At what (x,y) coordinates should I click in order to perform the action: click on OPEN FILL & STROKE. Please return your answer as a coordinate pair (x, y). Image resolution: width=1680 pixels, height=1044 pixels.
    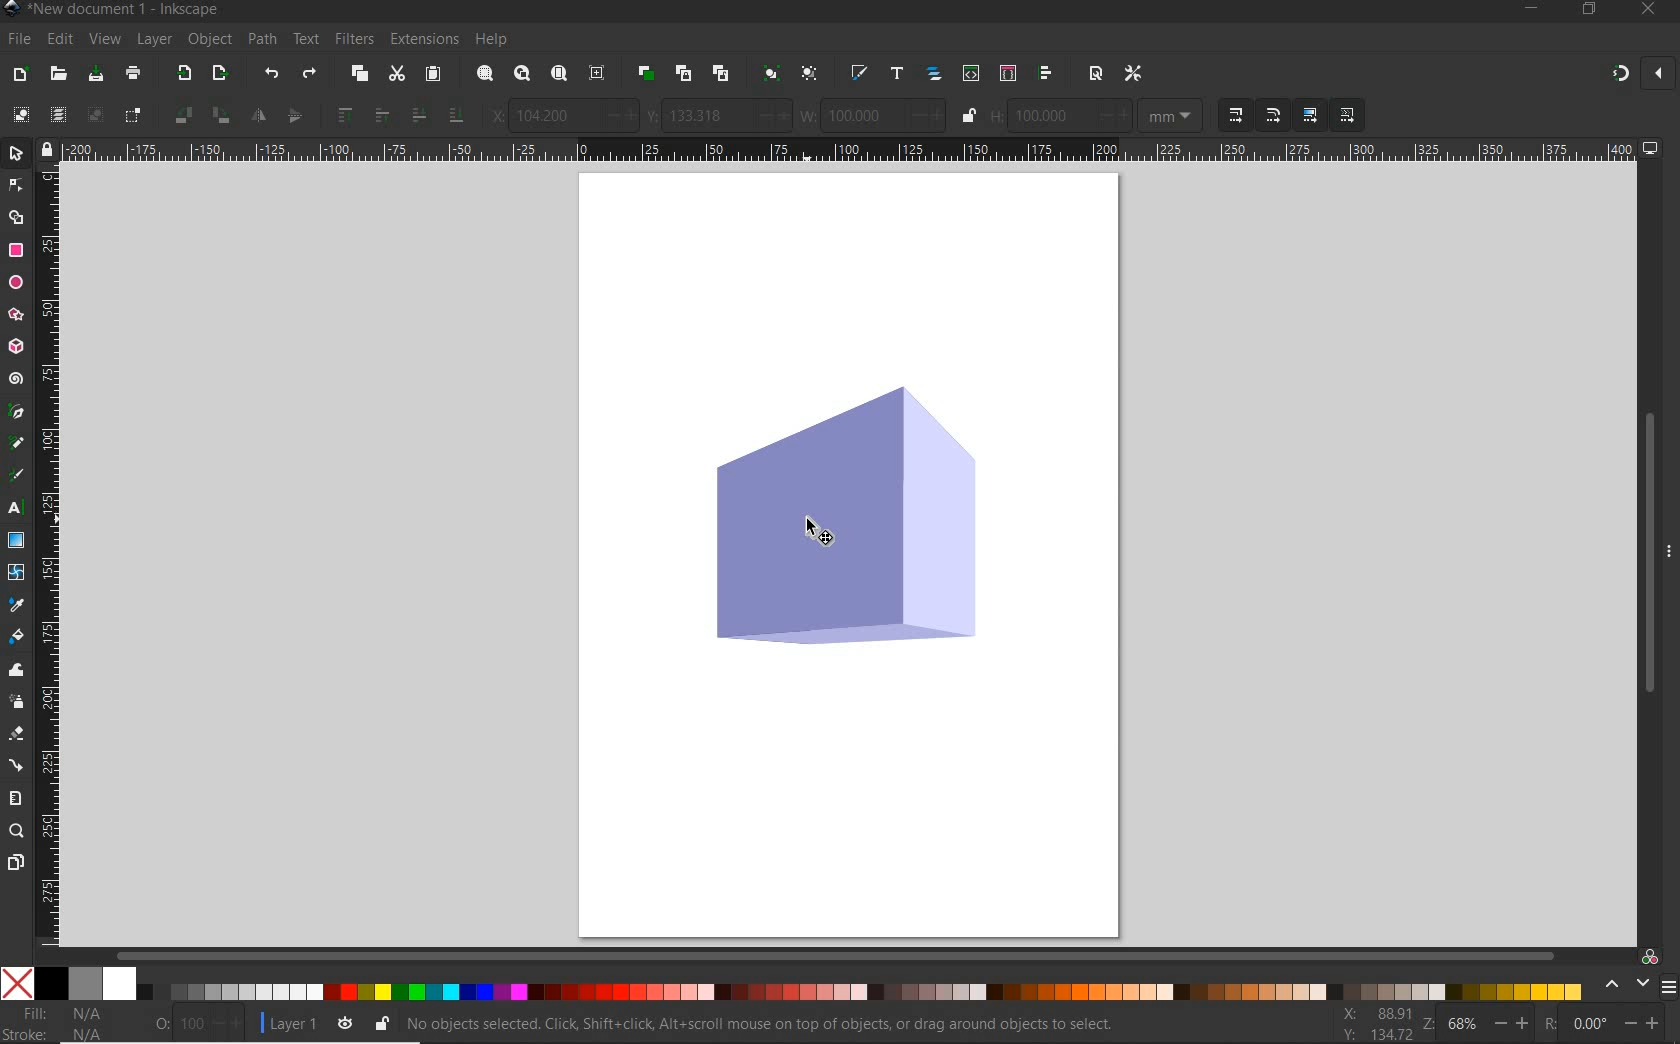
    Looking at the image, I should click on (857, 72).